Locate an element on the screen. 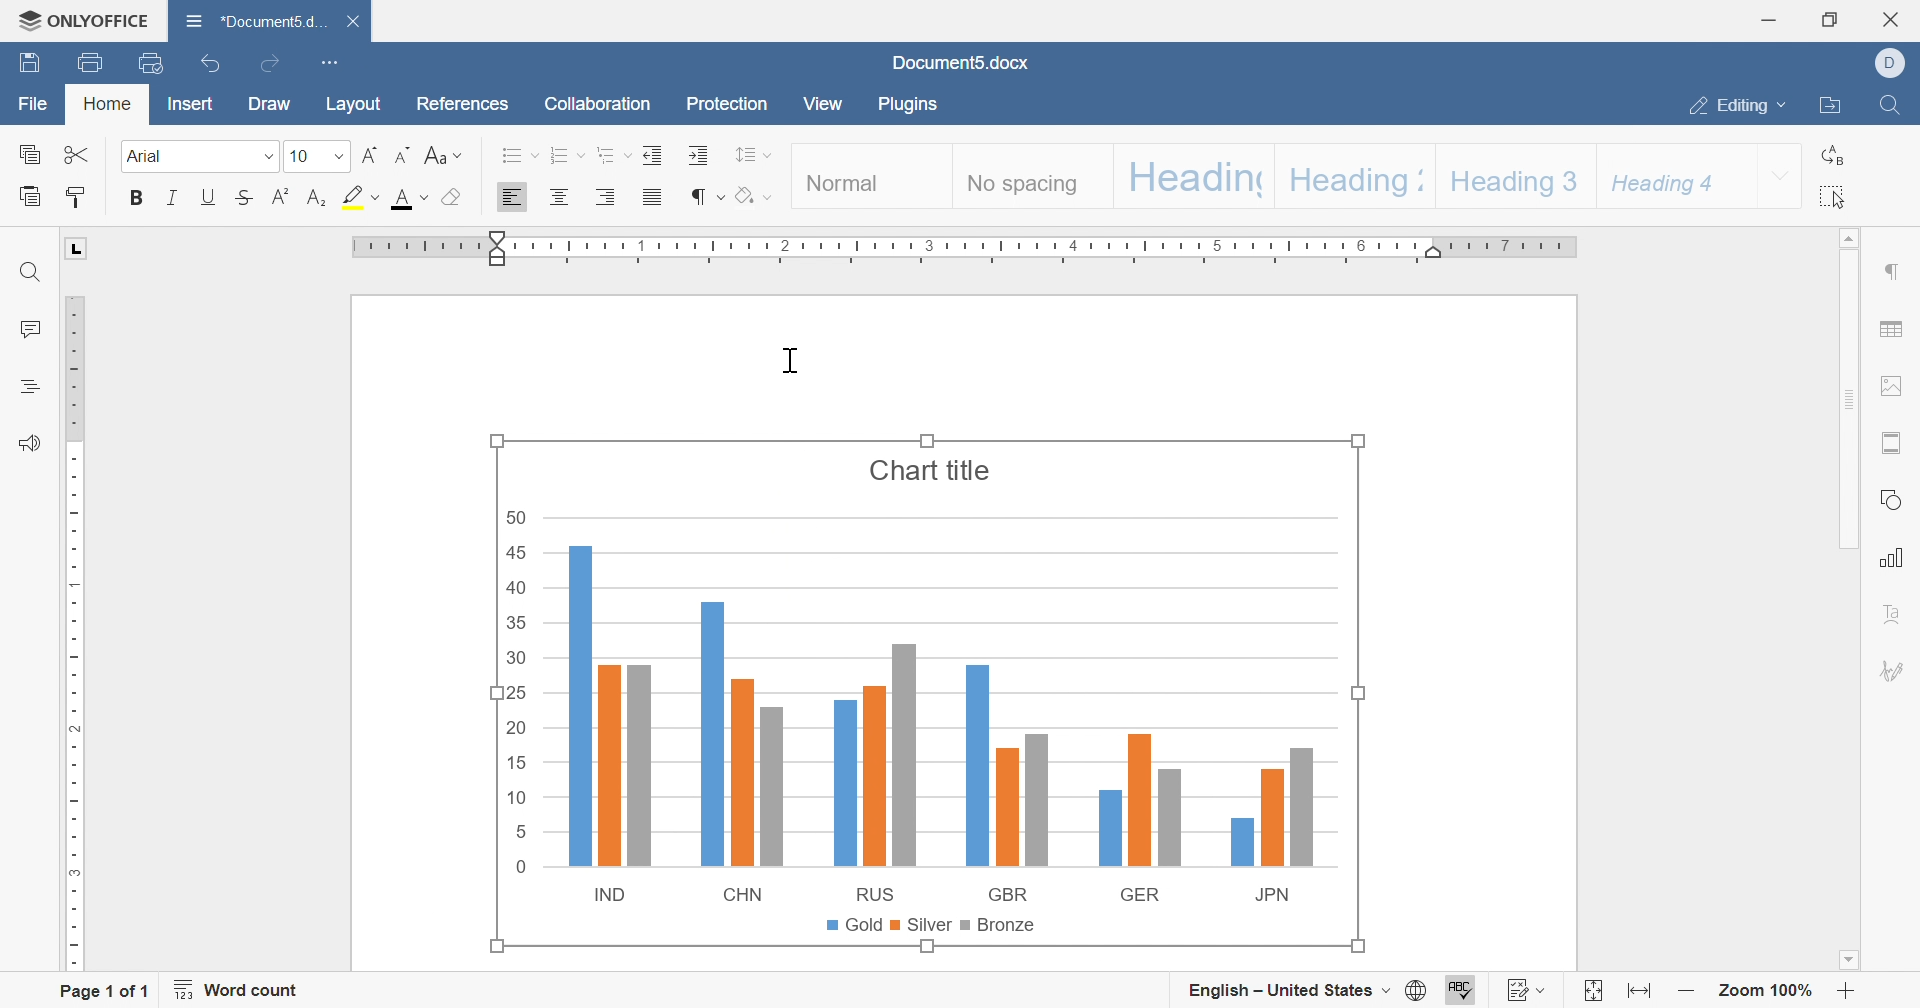  Align center is located at coordinates (559, 195).